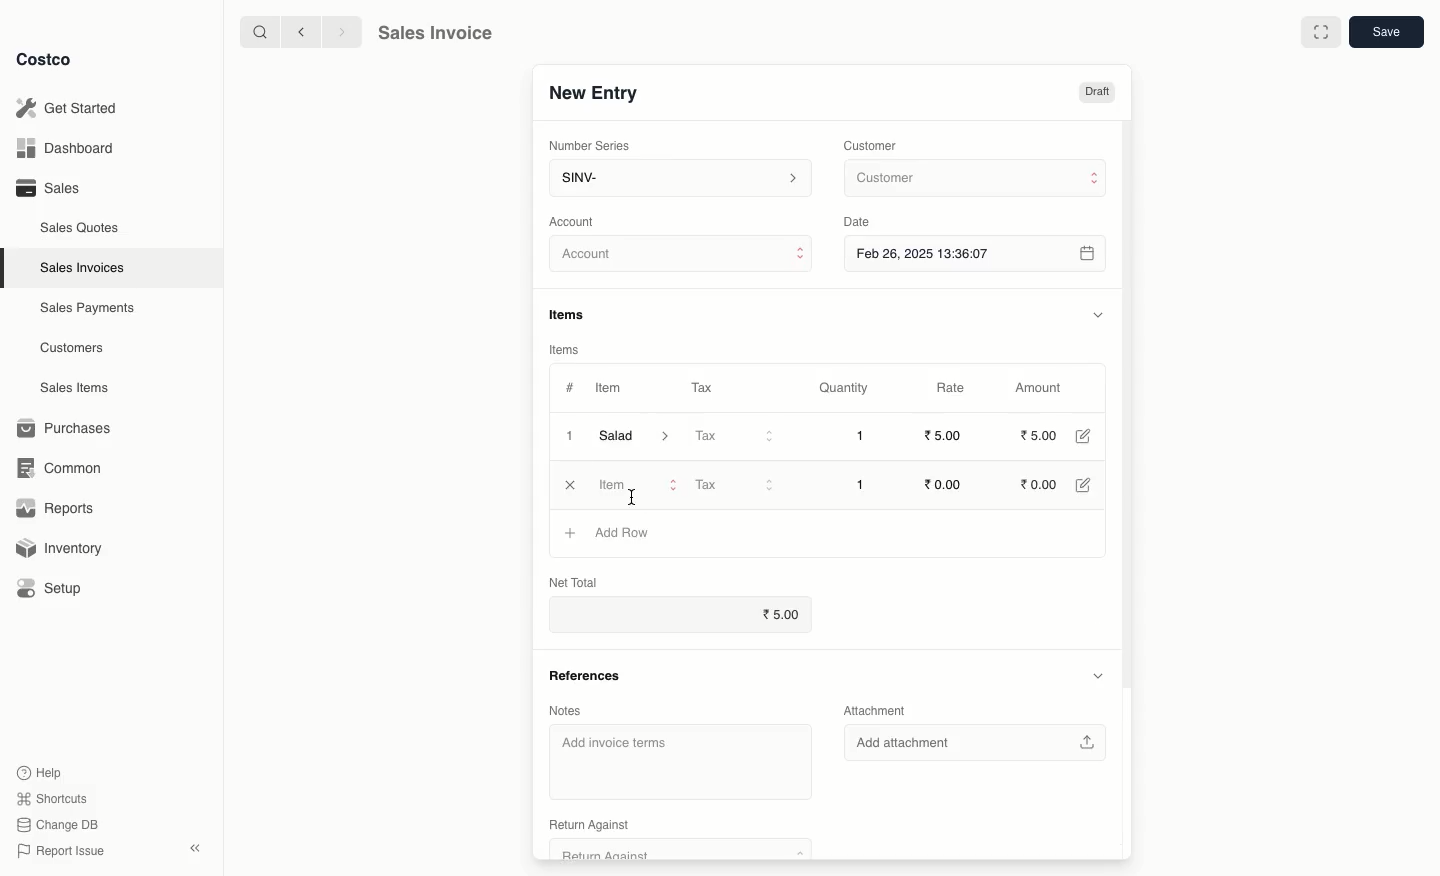 The image size is (1440, 876). I want to click on Sales Payments., so click(89, 310).